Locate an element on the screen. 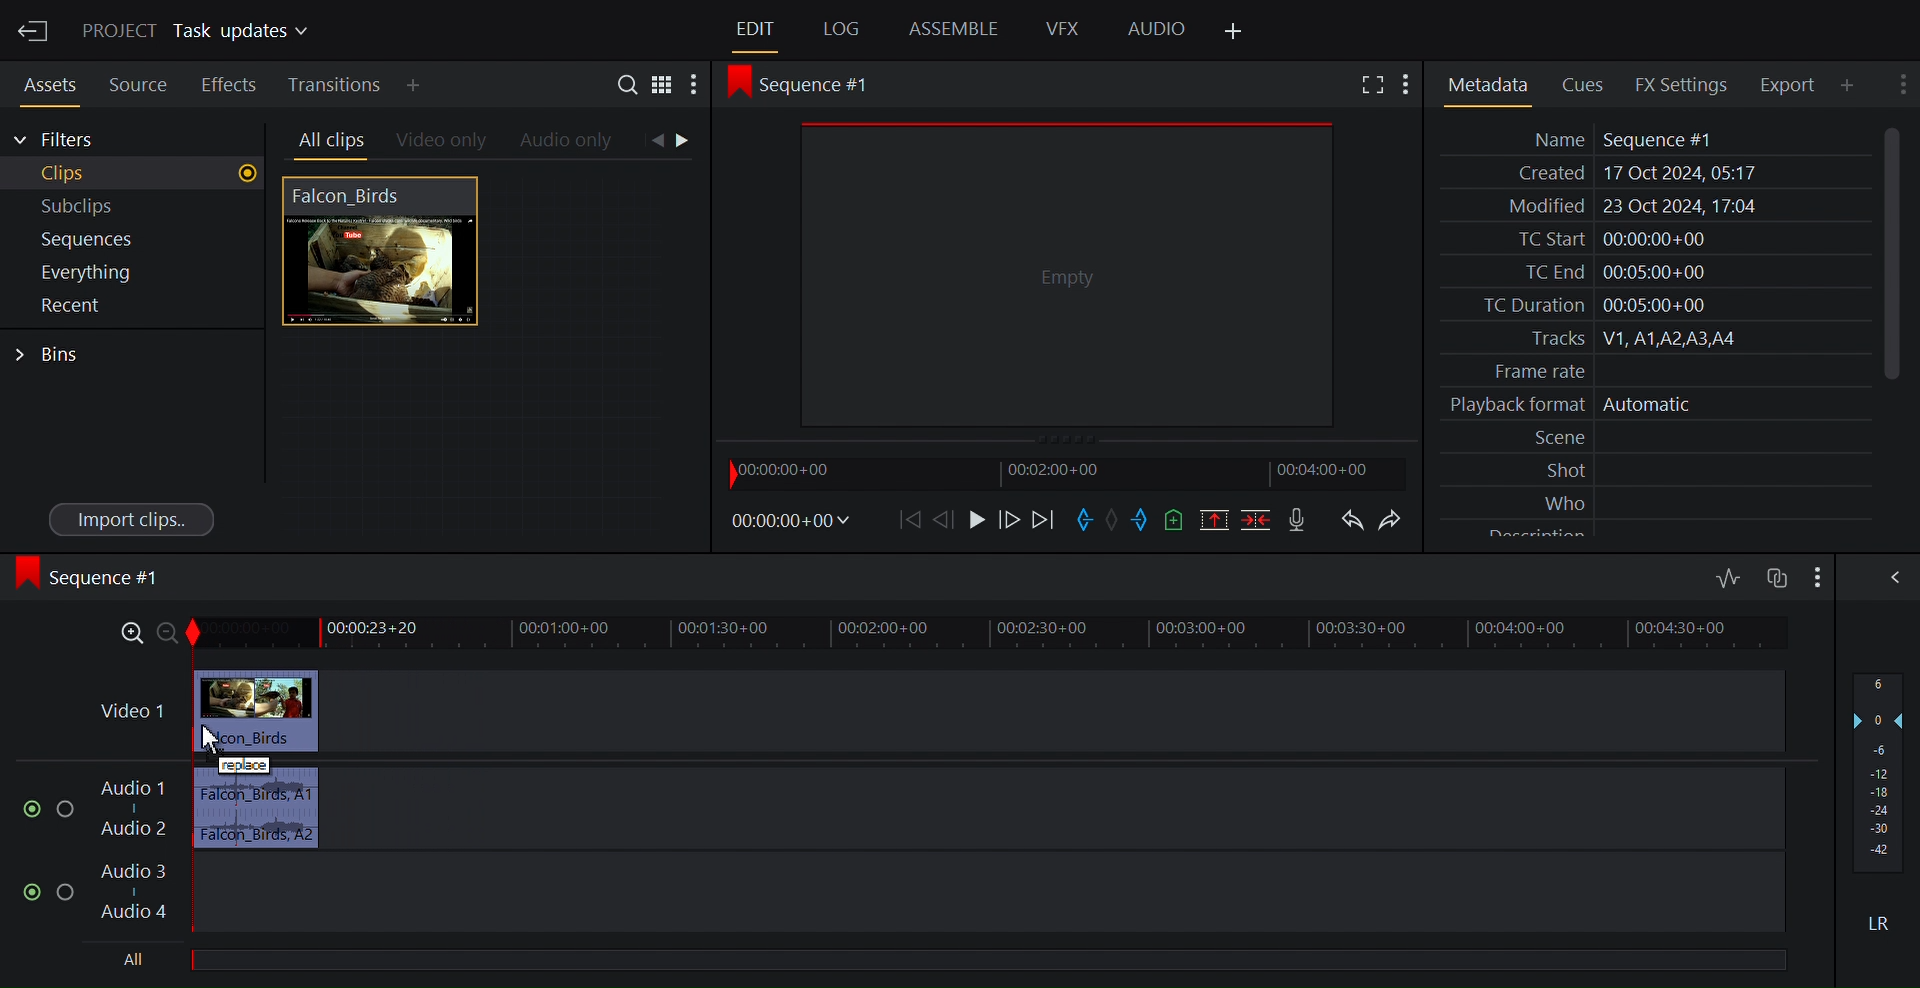 The height and width of the screenshot is (988, 1920). Source is located at coordinates (139, 82).